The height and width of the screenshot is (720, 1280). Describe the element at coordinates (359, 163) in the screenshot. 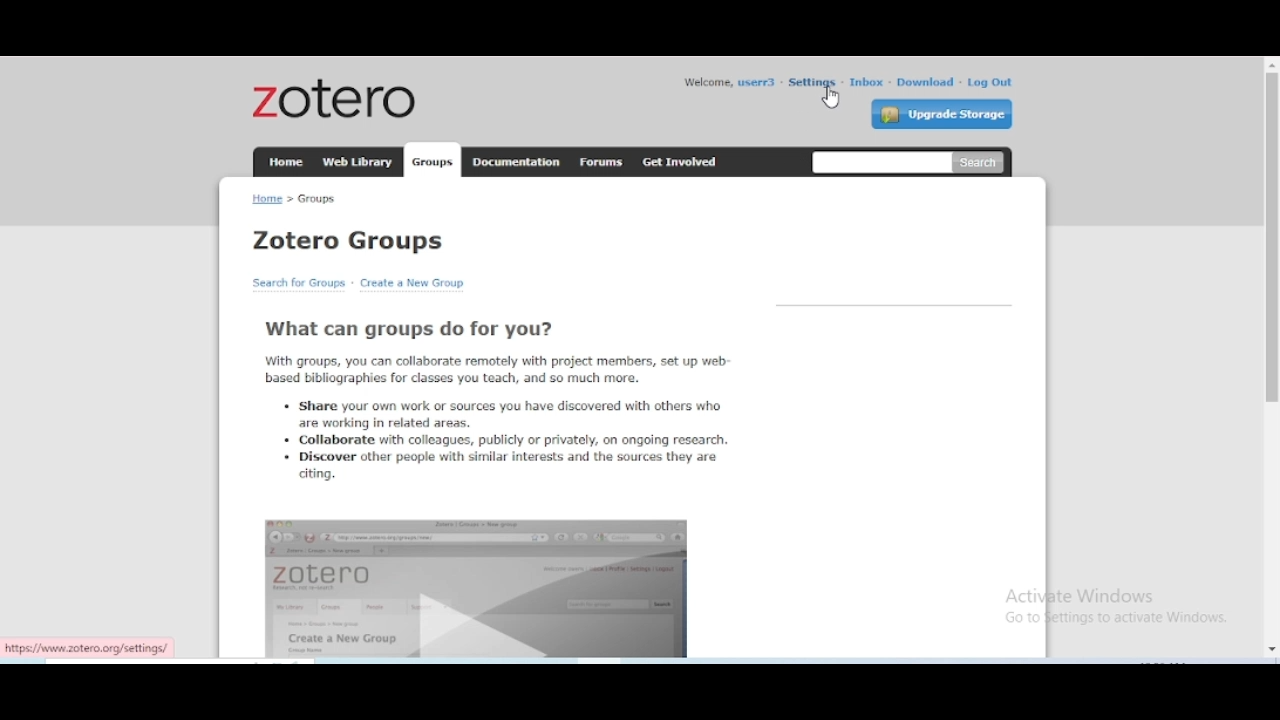

I see `web library` at that location.